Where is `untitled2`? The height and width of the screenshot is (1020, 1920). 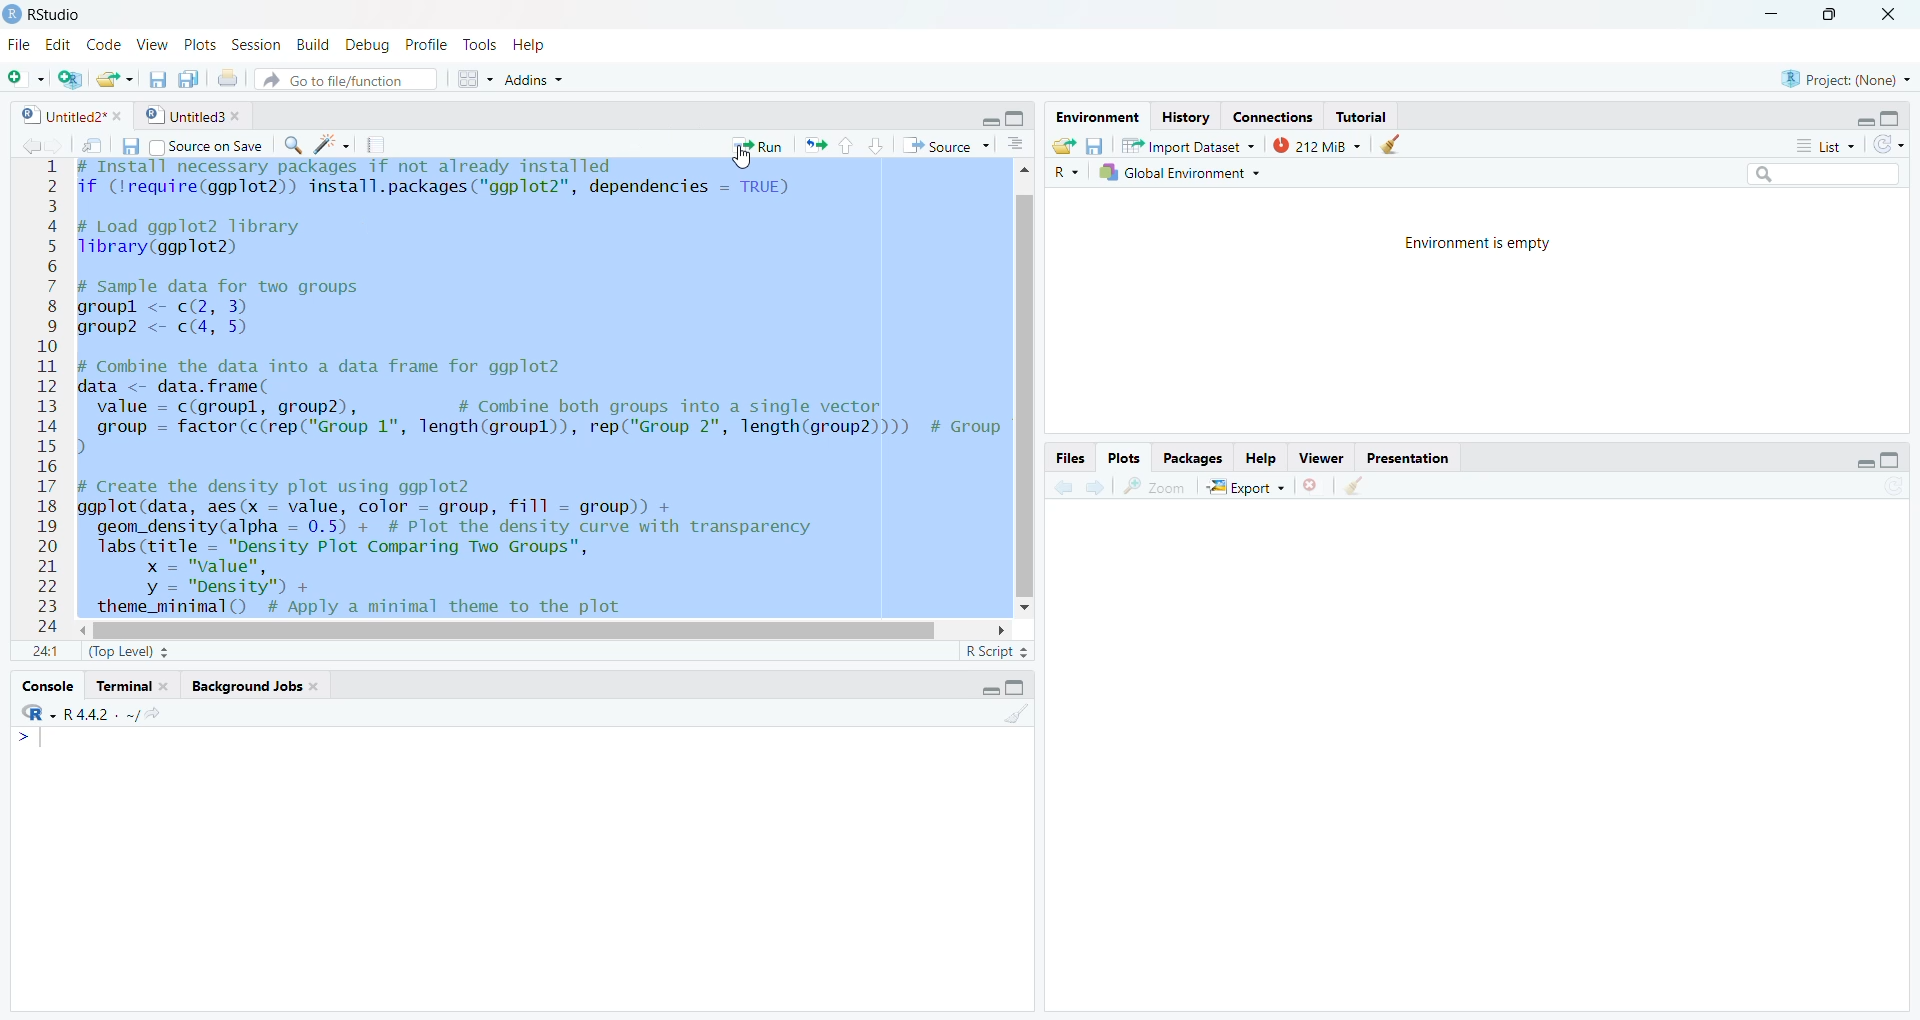
untitled2 is located at coordinates (64, 116).